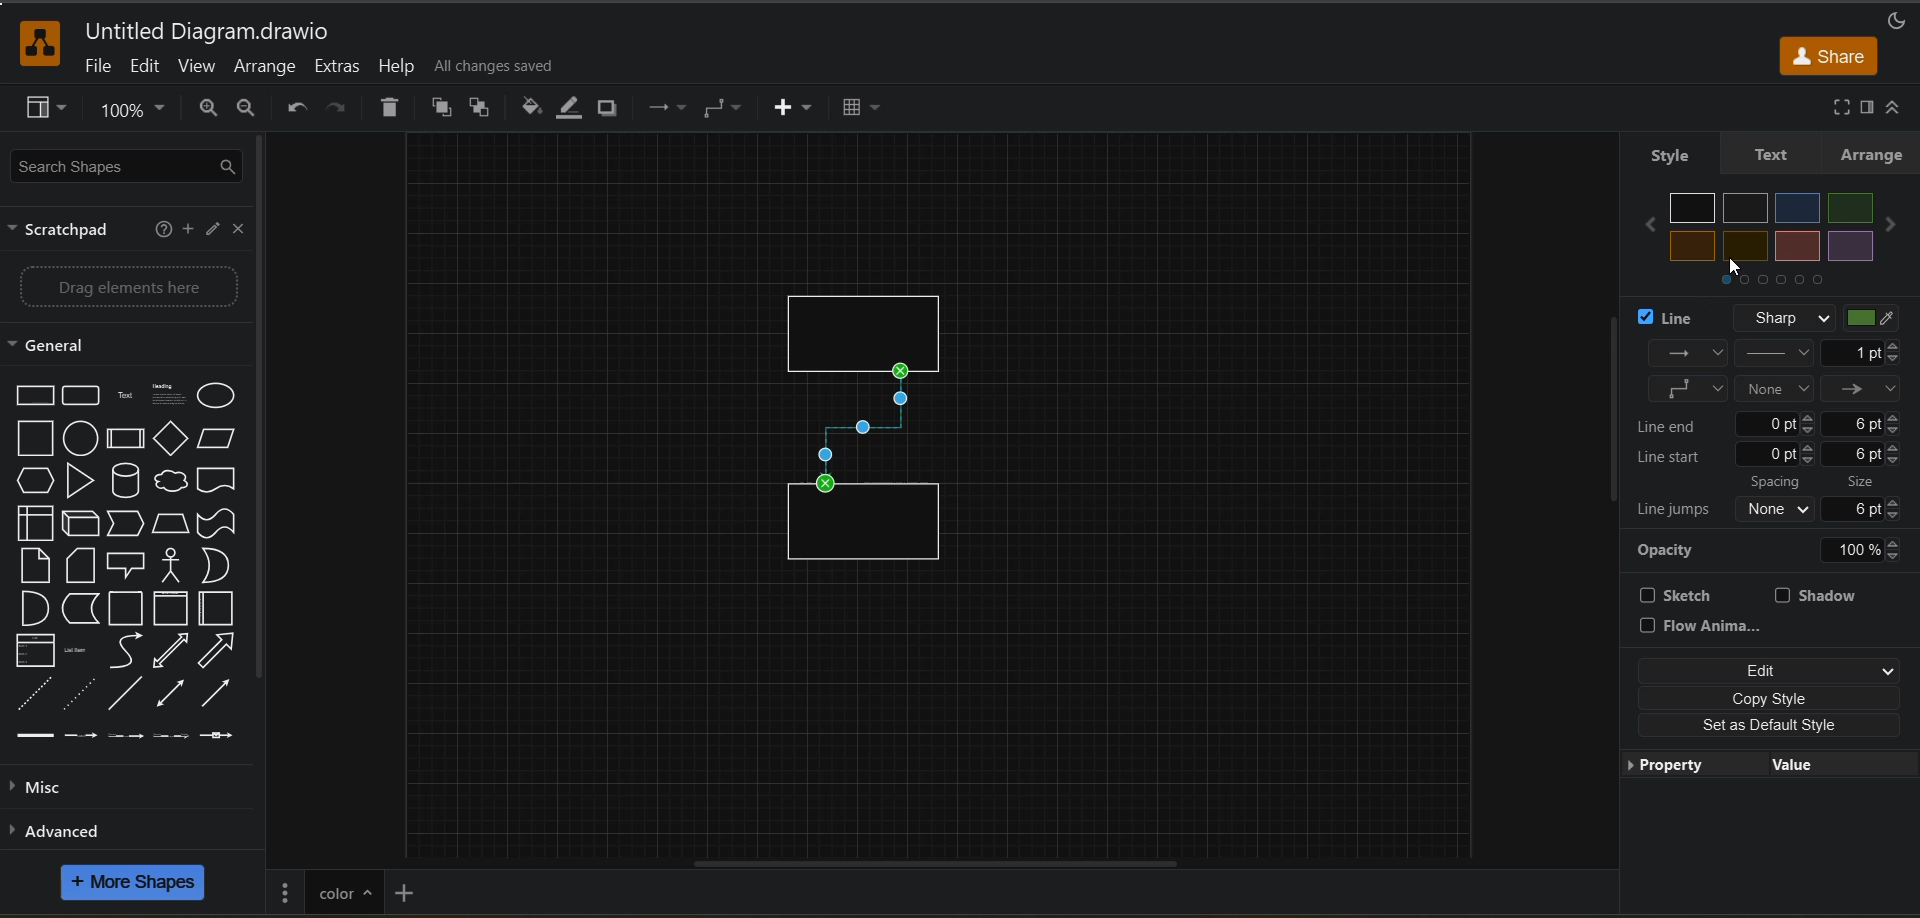 The width and height of the screenshot is (1920, 918). I want to click on view, so click(199, 69).